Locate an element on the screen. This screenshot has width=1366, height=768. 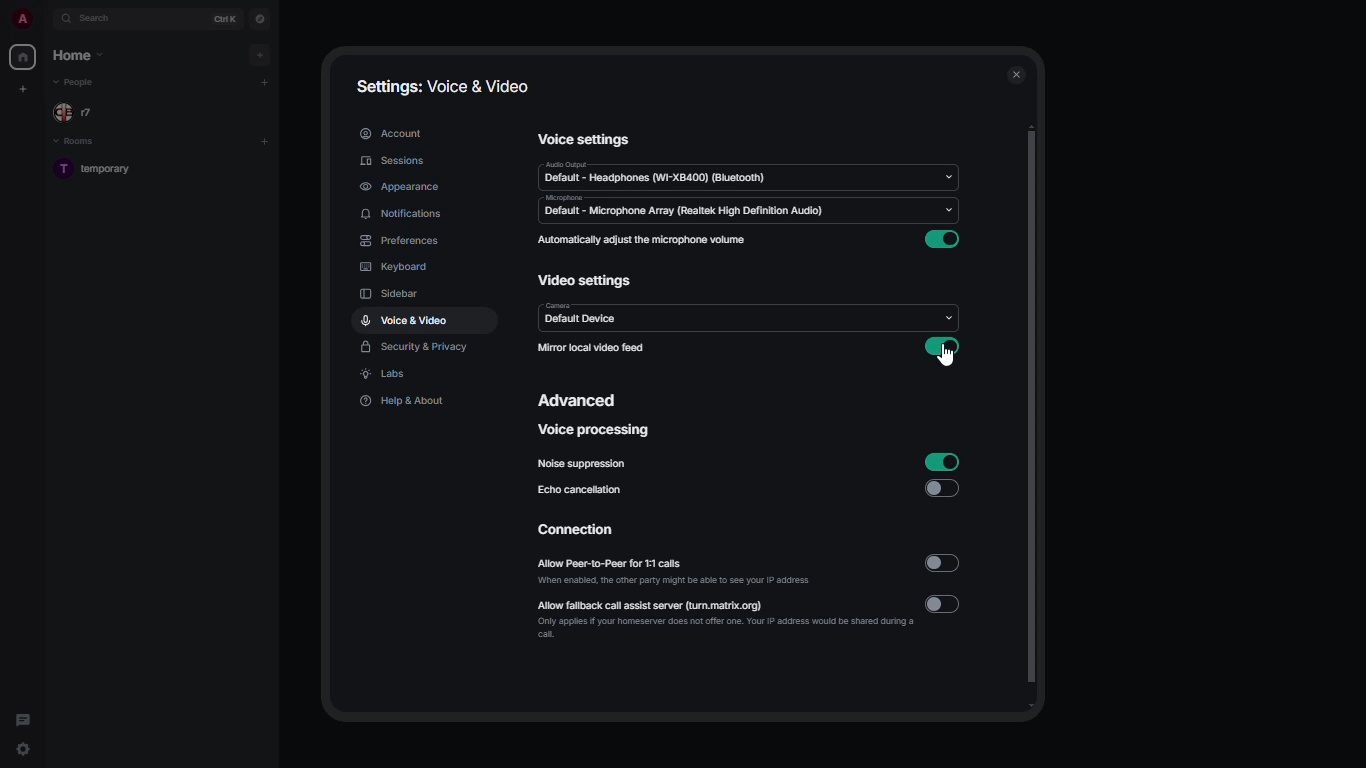
add is located at coordinates (262, 53).